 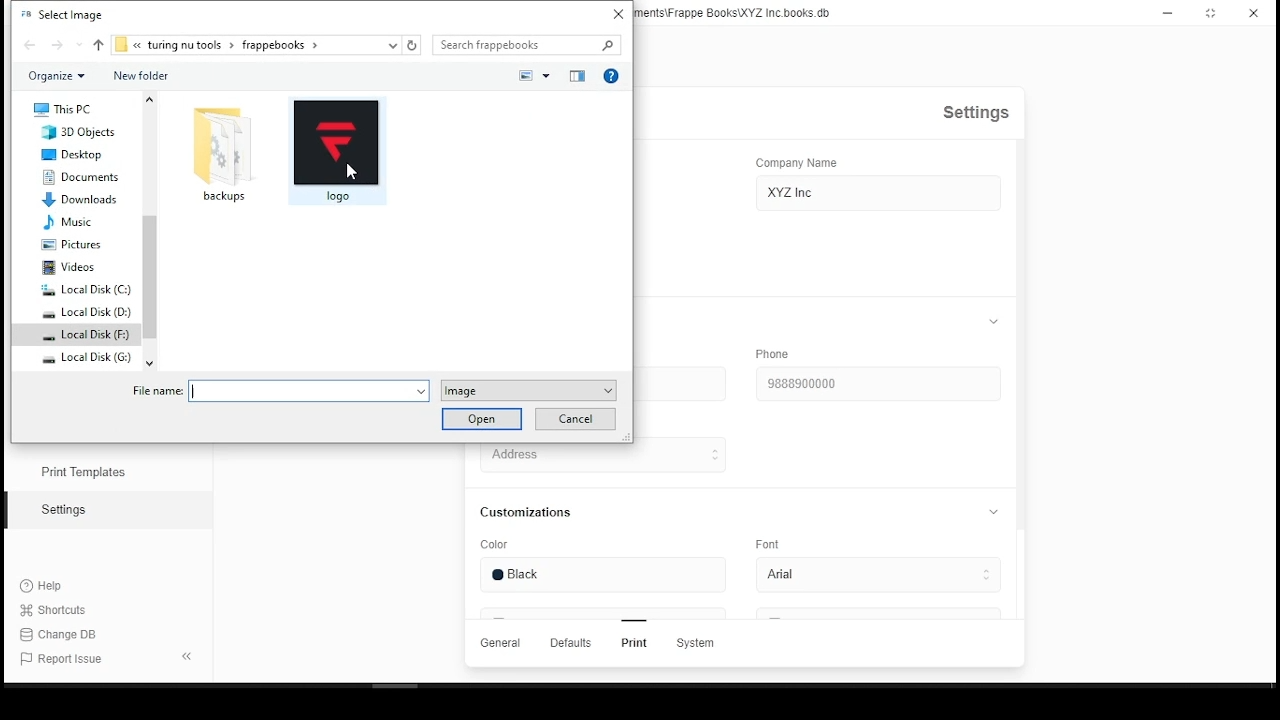 What do you see at coordinates (523, 512) in the screenshot?
I see `Customizations` at bounding box center [523, 512].